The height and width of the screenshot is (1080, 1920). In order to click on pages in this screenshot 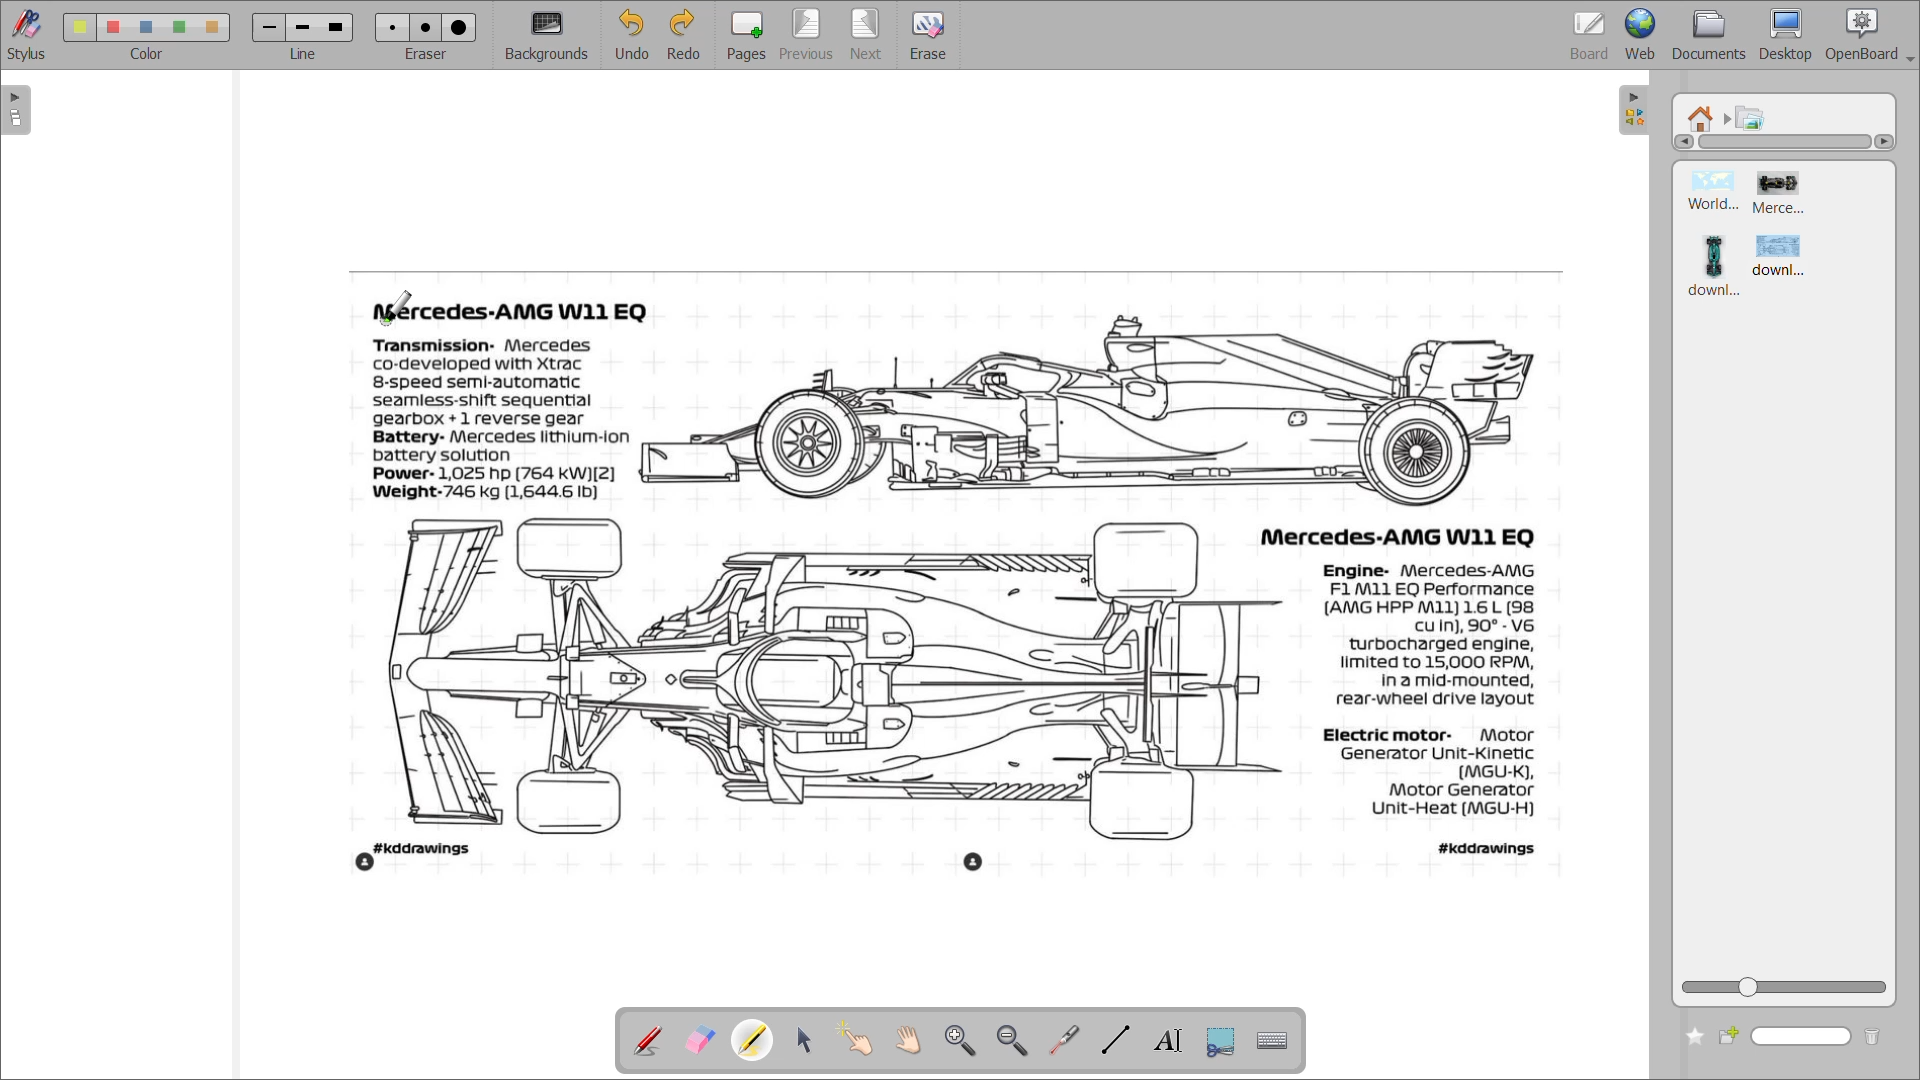, I will do `click(750, 32)`.